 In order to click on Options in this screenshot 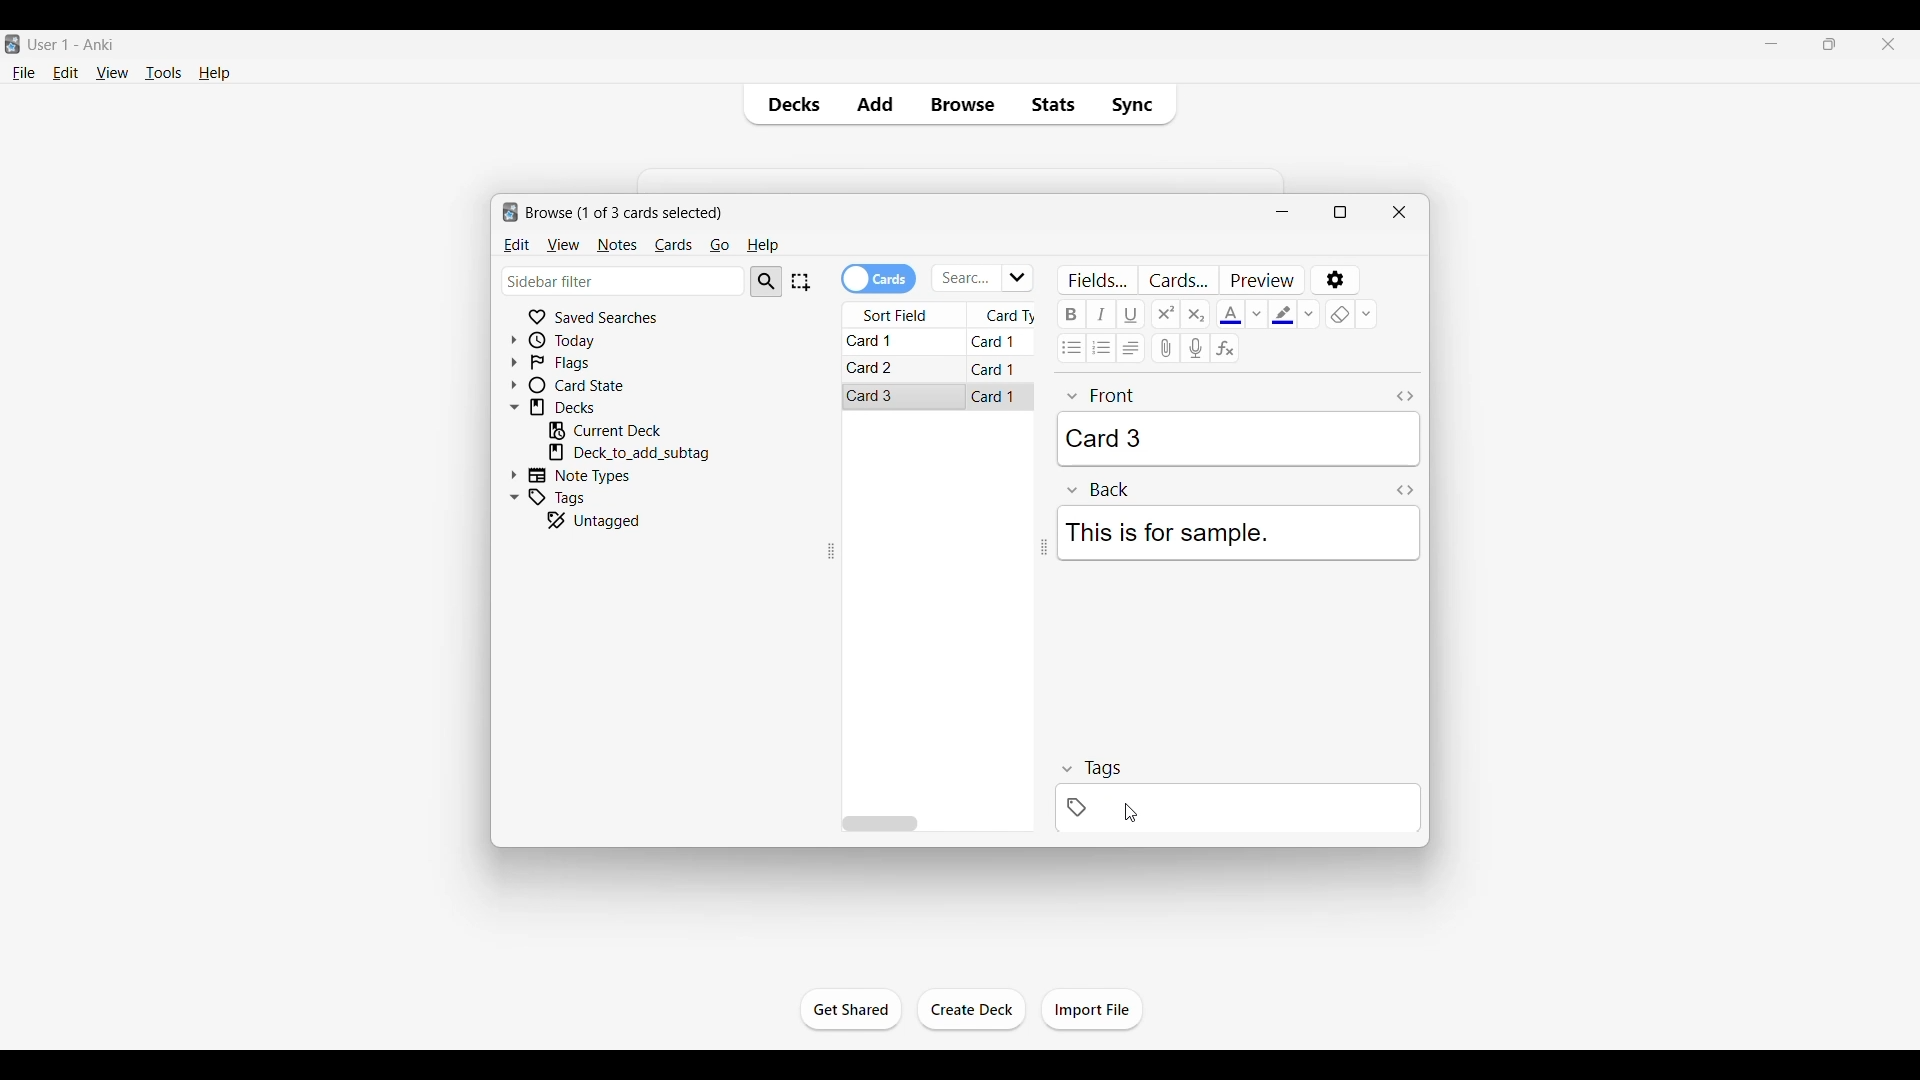, I will do `click(1337, 280)`.